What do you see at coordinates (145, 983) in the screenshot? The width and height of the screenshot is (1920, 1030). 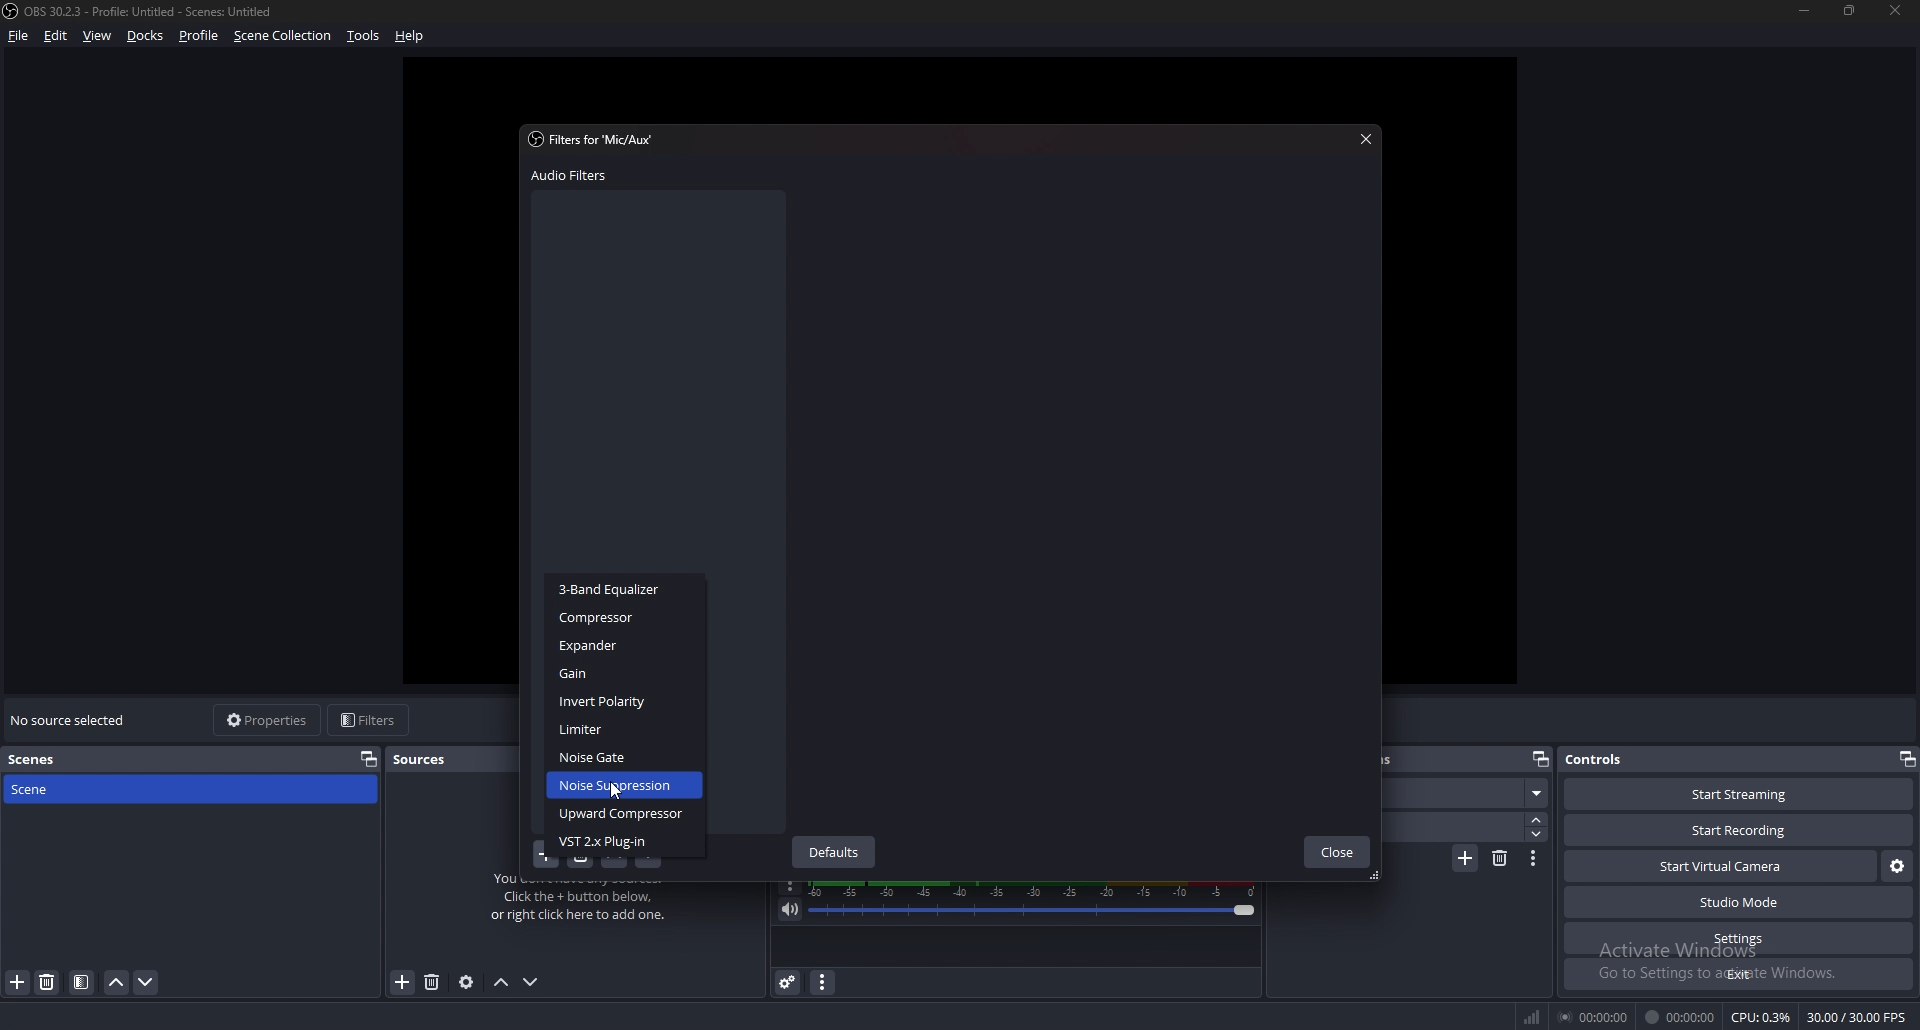 I see `move scene down` at bounding box center [145, 983].